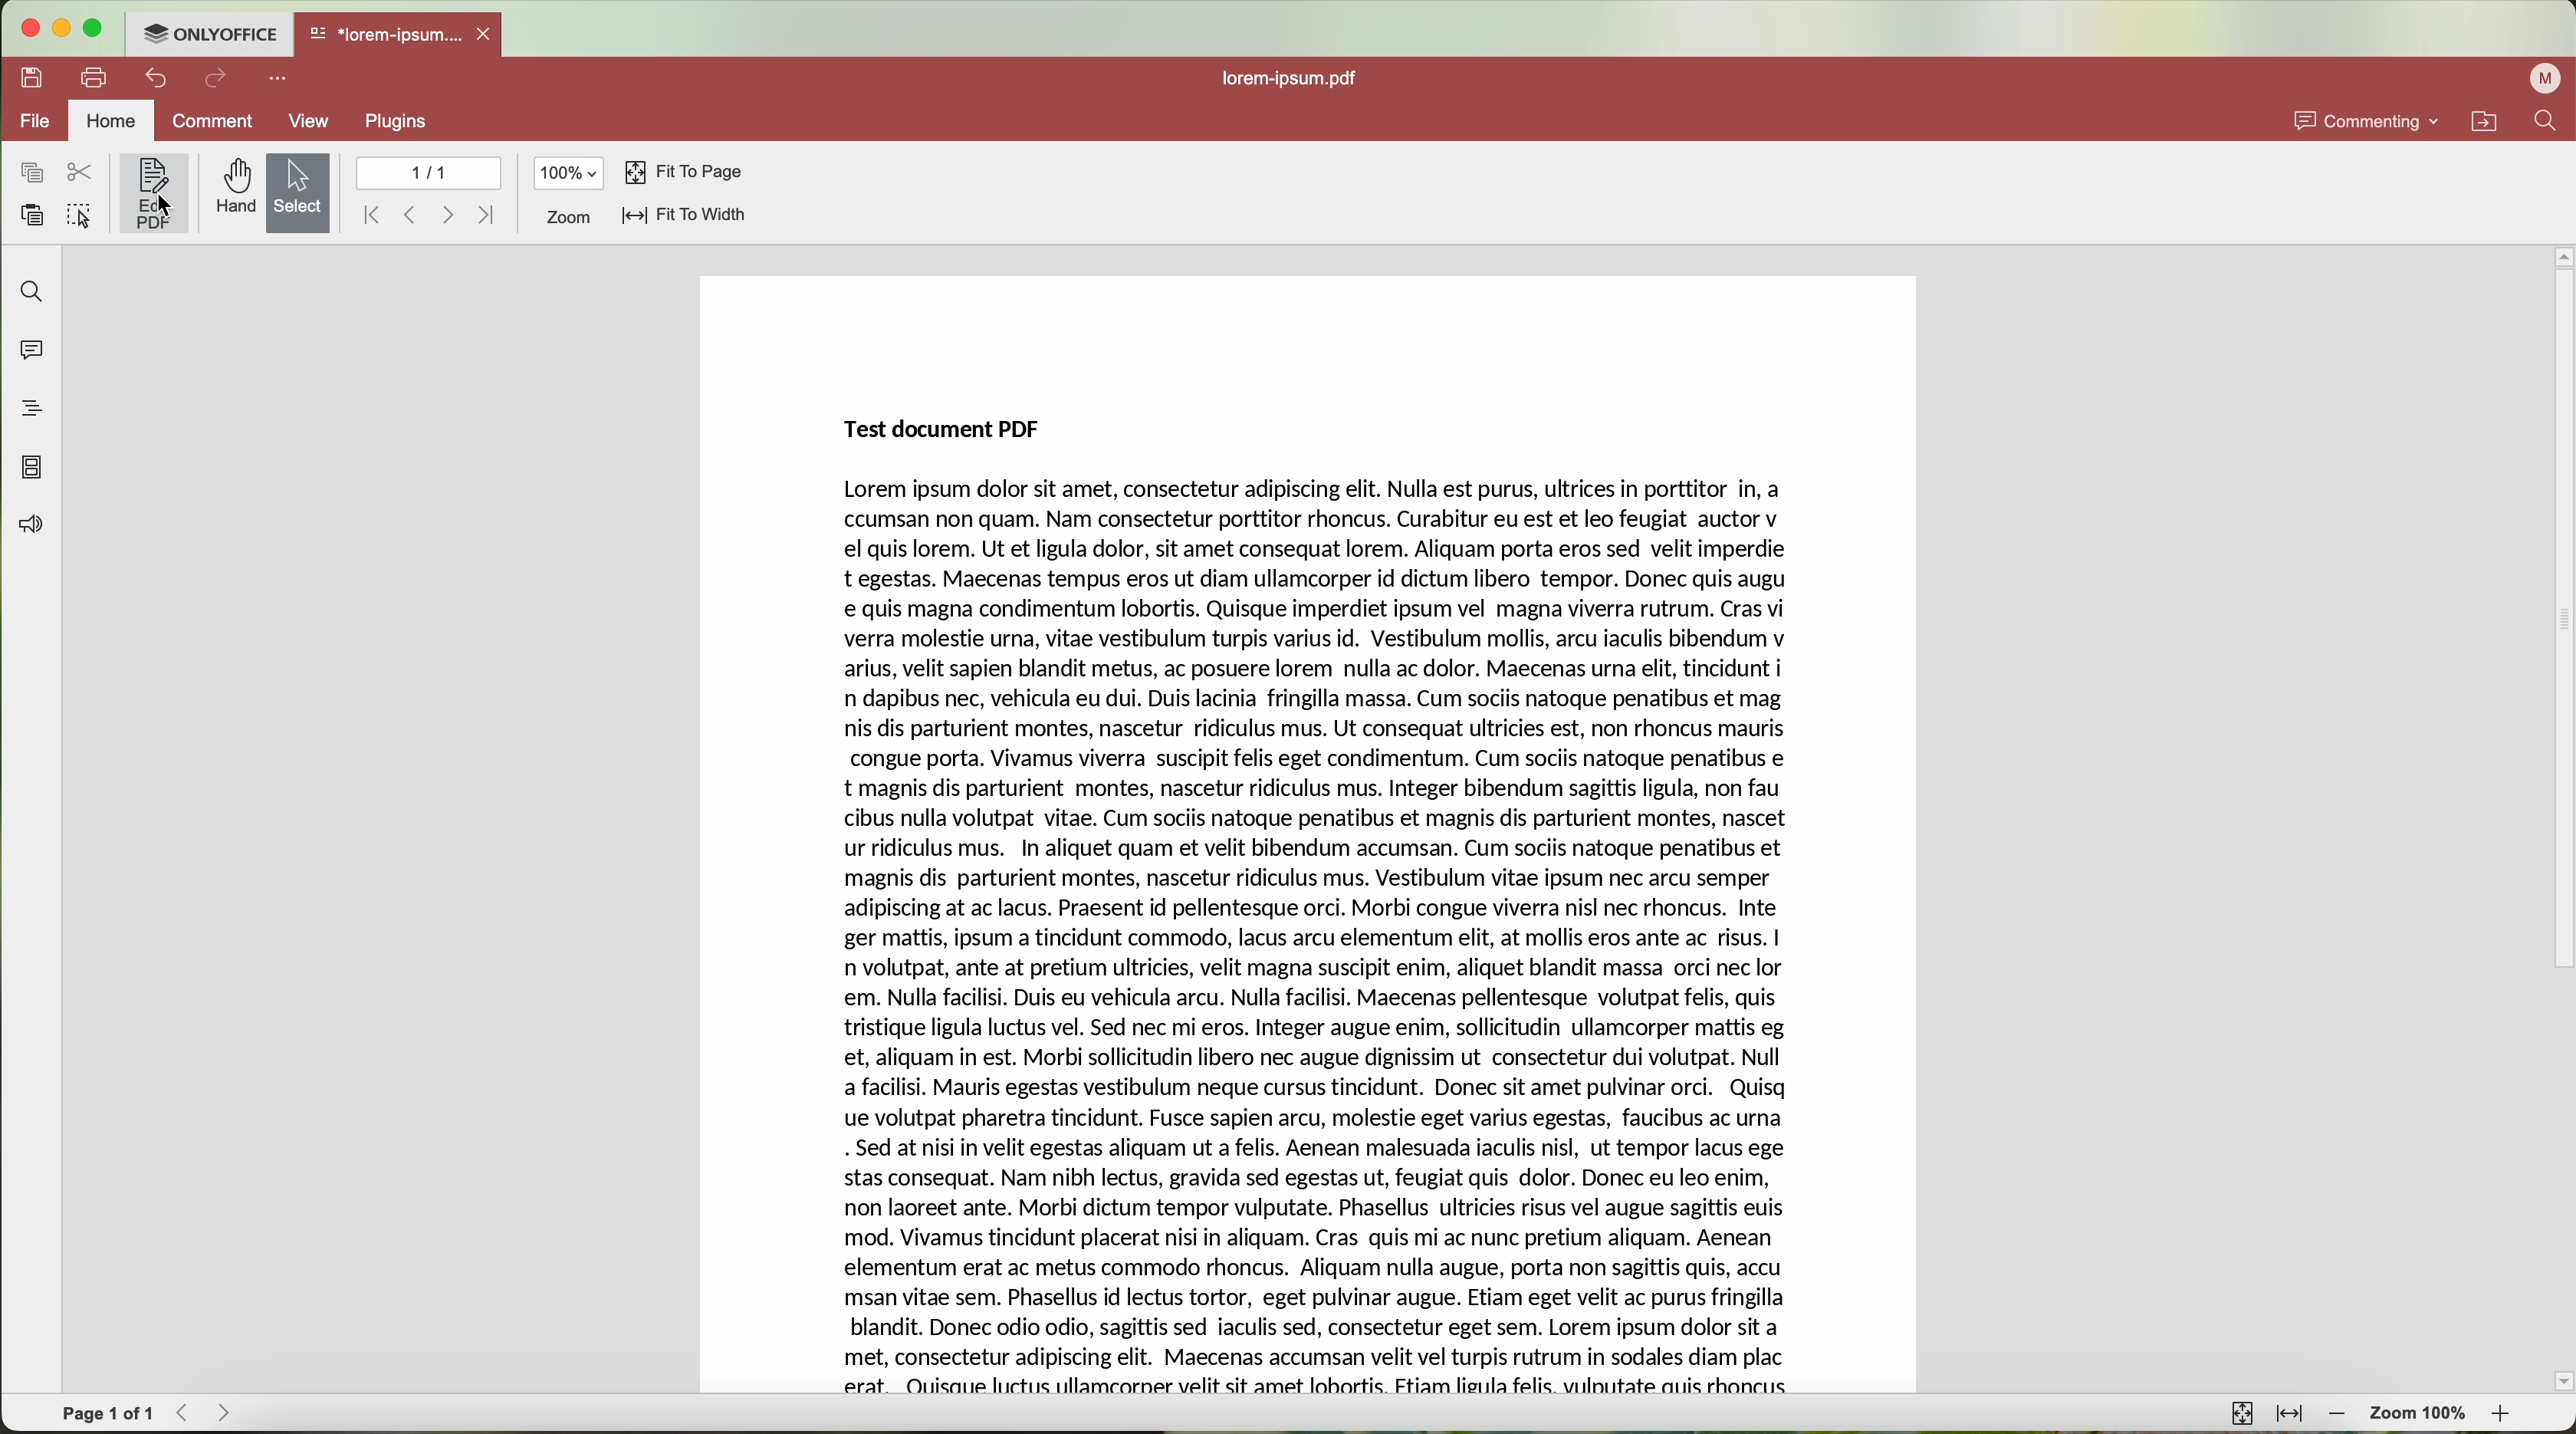  What do you see at coordinates (156, 196) in the screenshot?
I see `click on edit PDF` at bounding box center [156, 196].